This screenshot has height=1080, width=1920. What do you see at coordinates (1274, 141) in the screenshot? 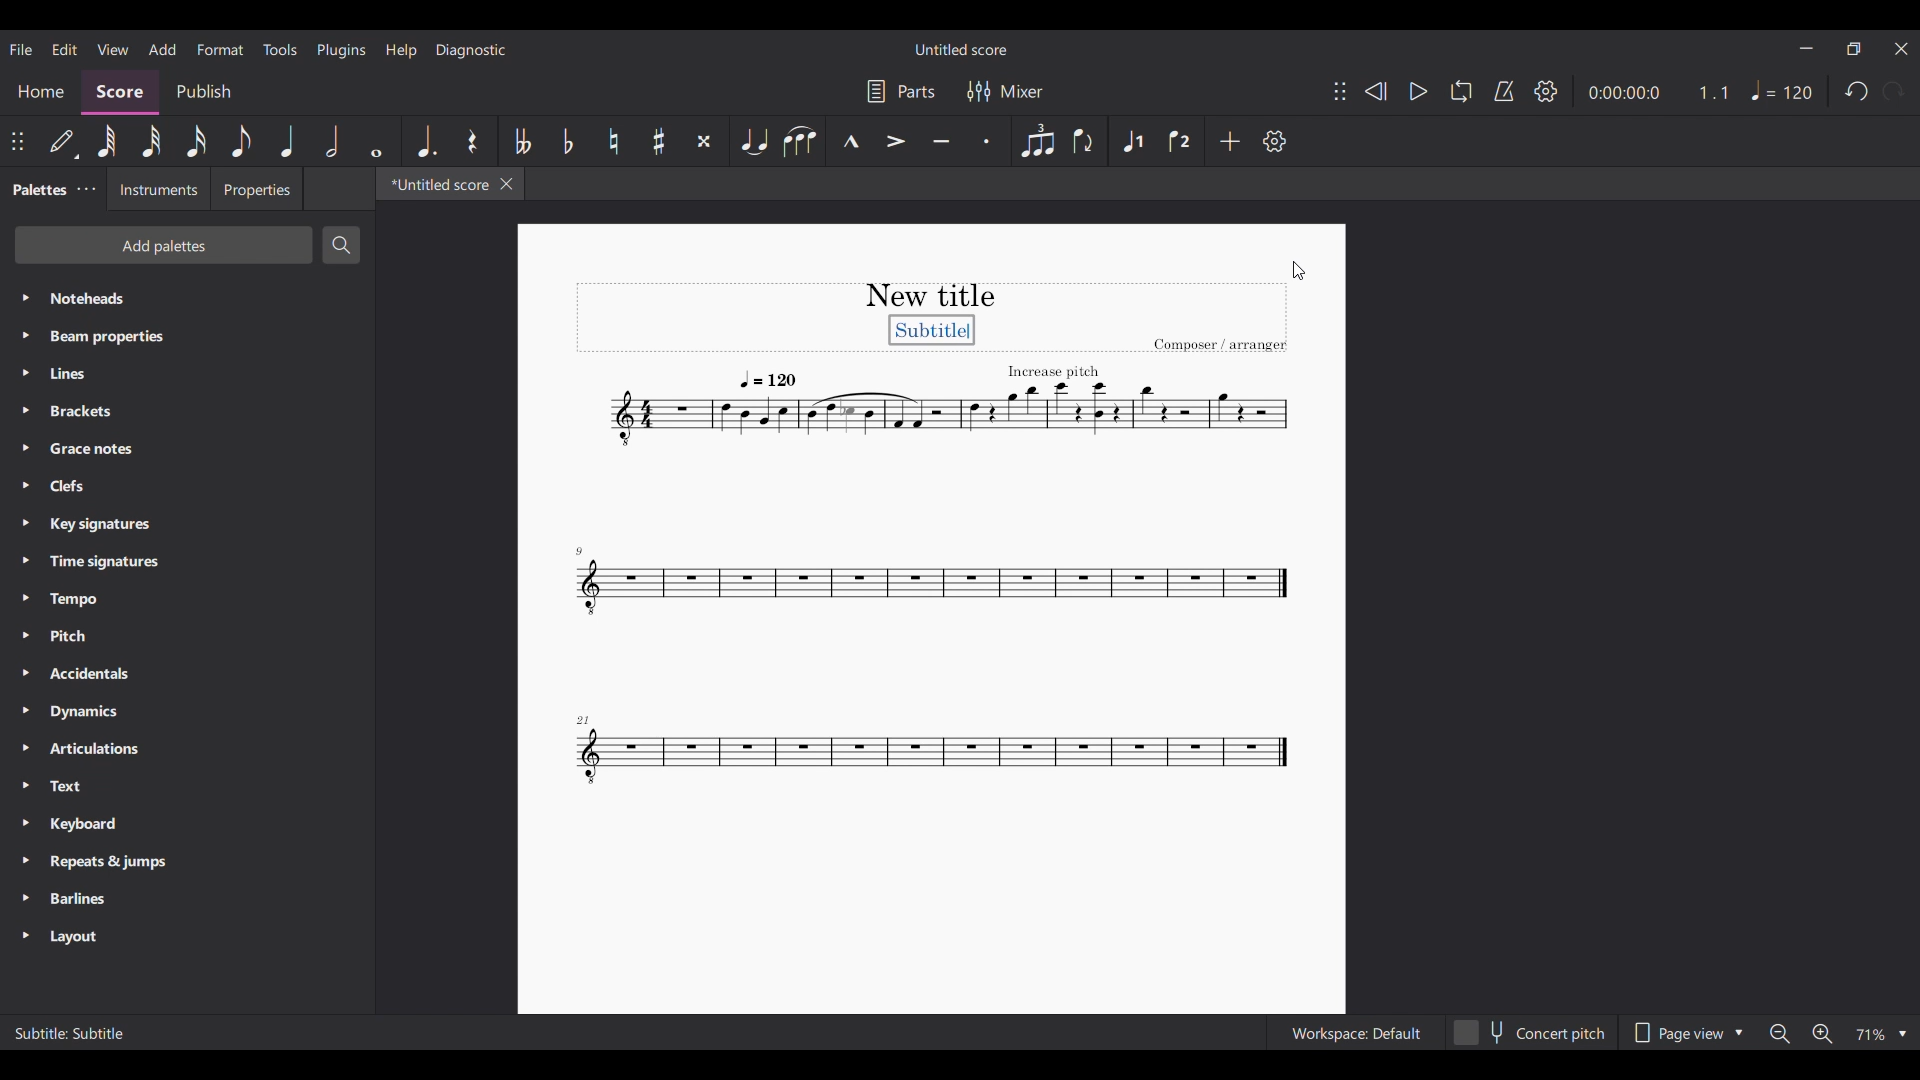
I see `Settings` at bounding box center [1274, 141].